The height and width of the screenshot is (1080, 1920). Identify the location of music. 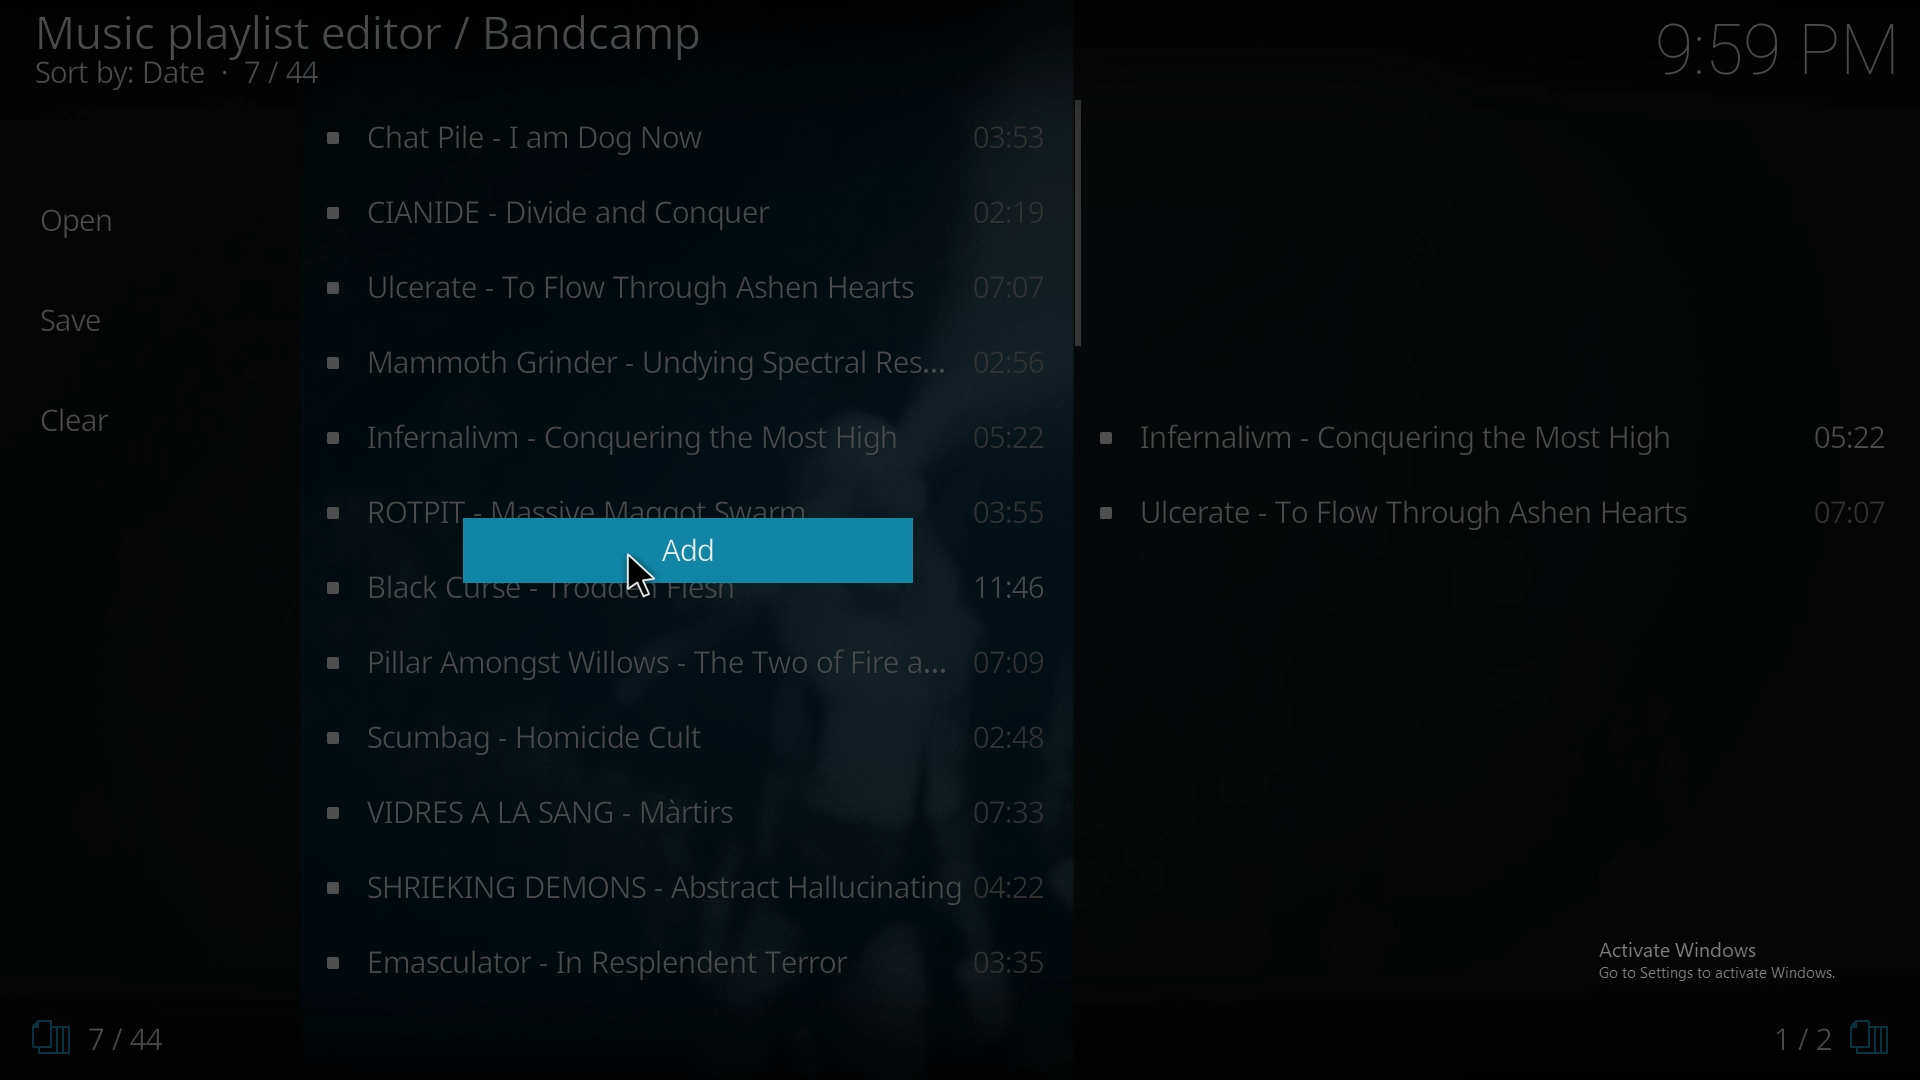
(686, 742).